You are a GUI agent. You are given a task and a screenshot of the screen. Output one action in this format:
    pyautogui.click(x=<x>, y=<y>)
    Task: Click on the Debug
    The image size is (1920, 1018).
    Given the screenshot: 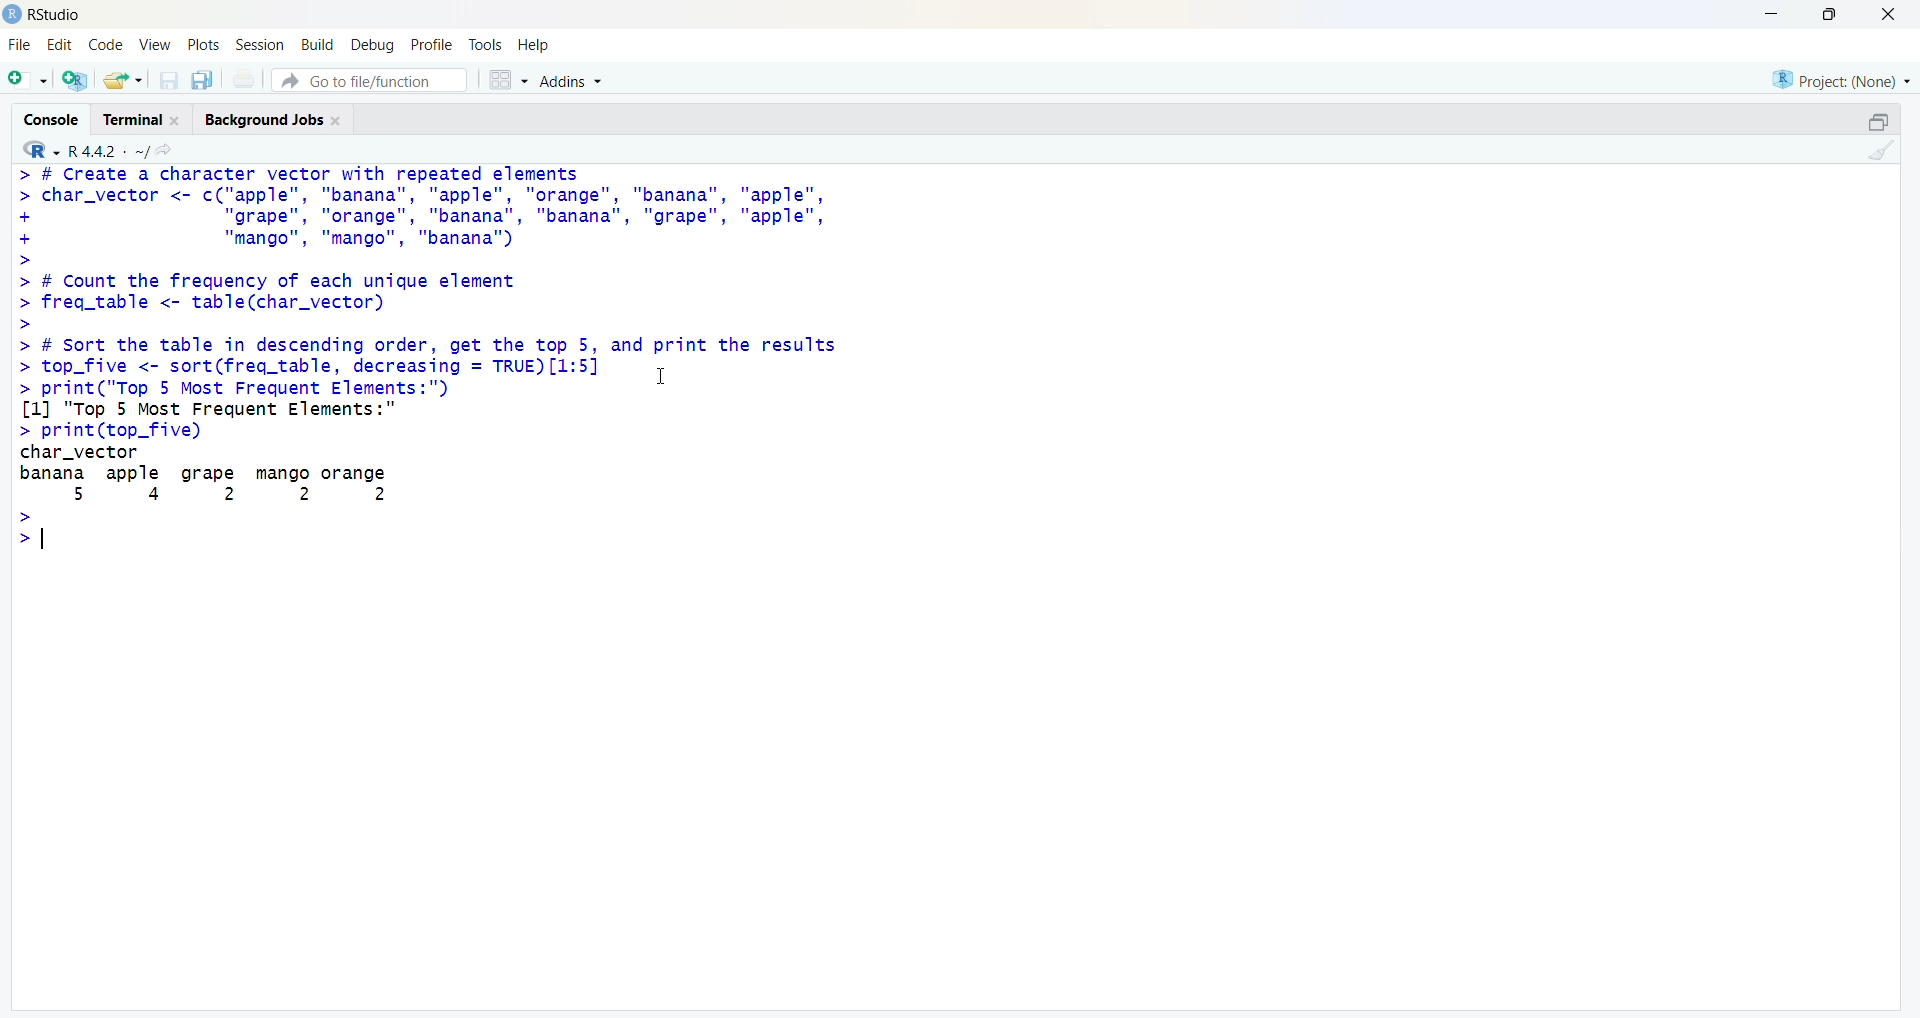 What is the action you would take?
    pyautogui.click(x=373, y=47)
    